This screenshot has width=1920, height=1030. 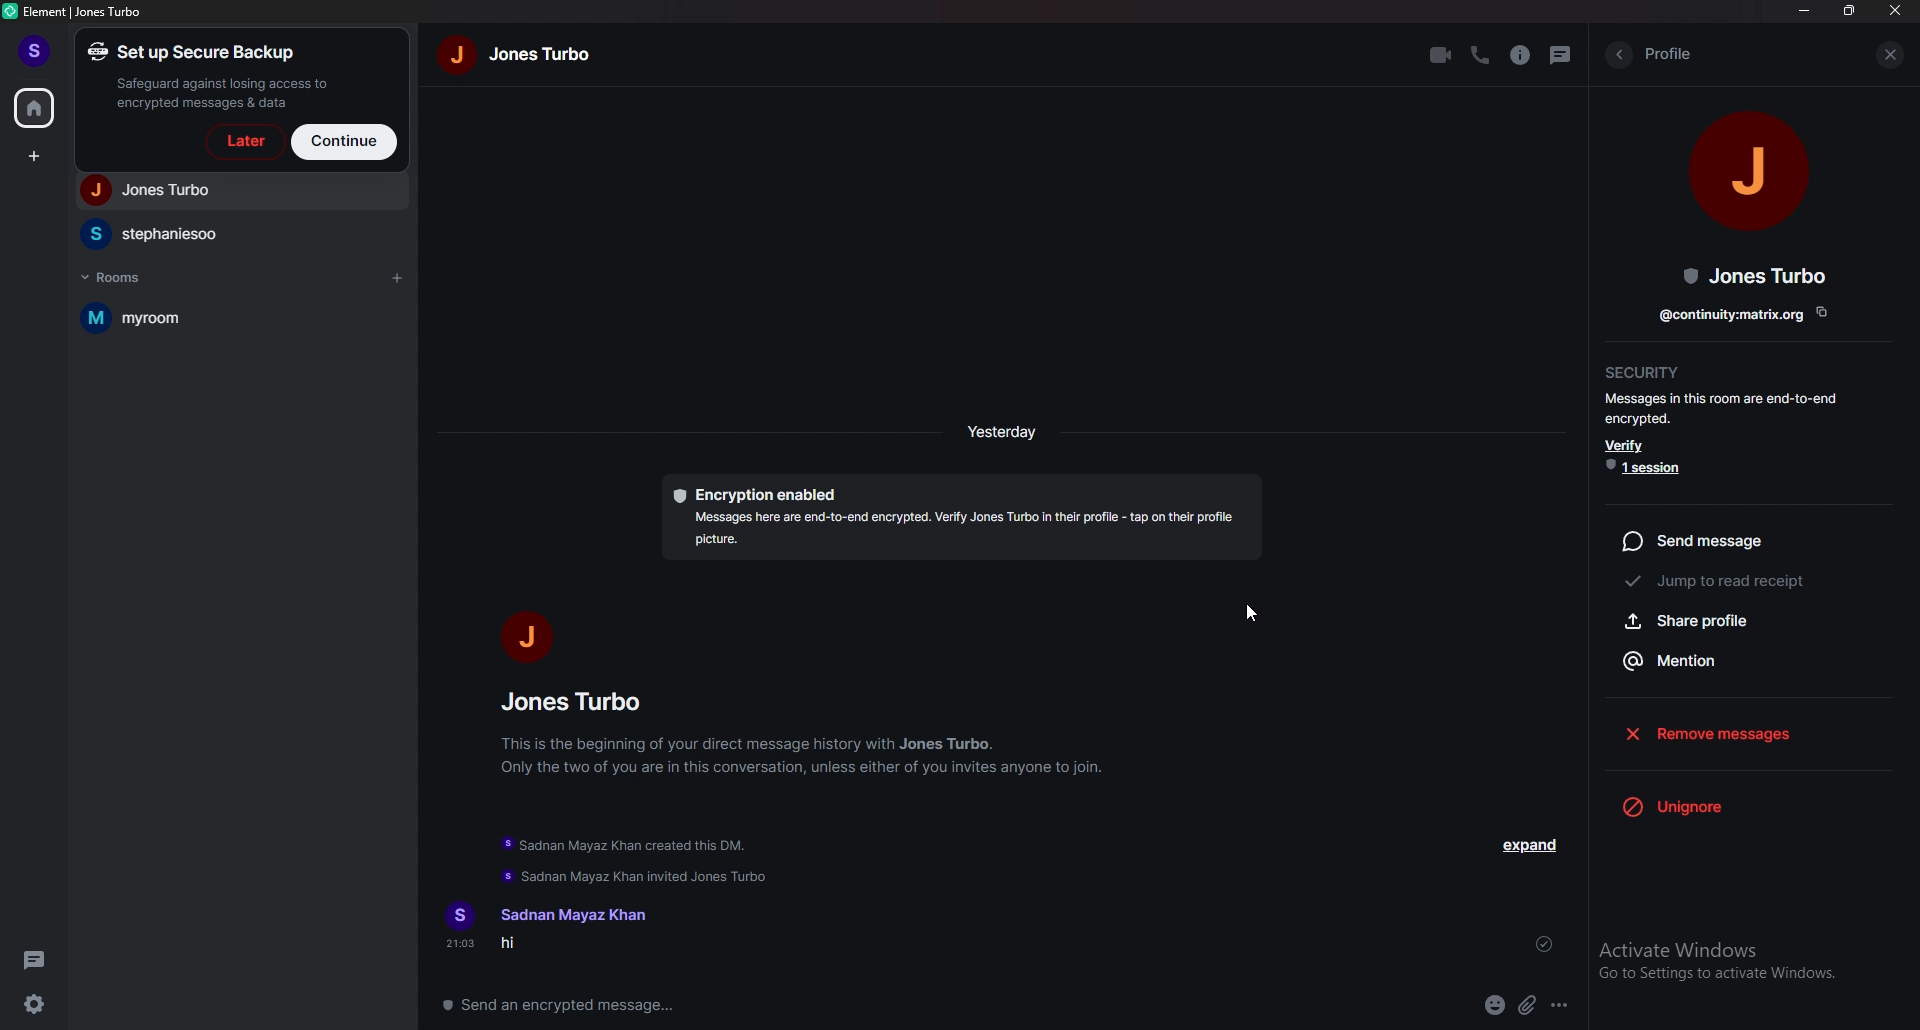 I want to click on security, so click(x=1644, y=370).